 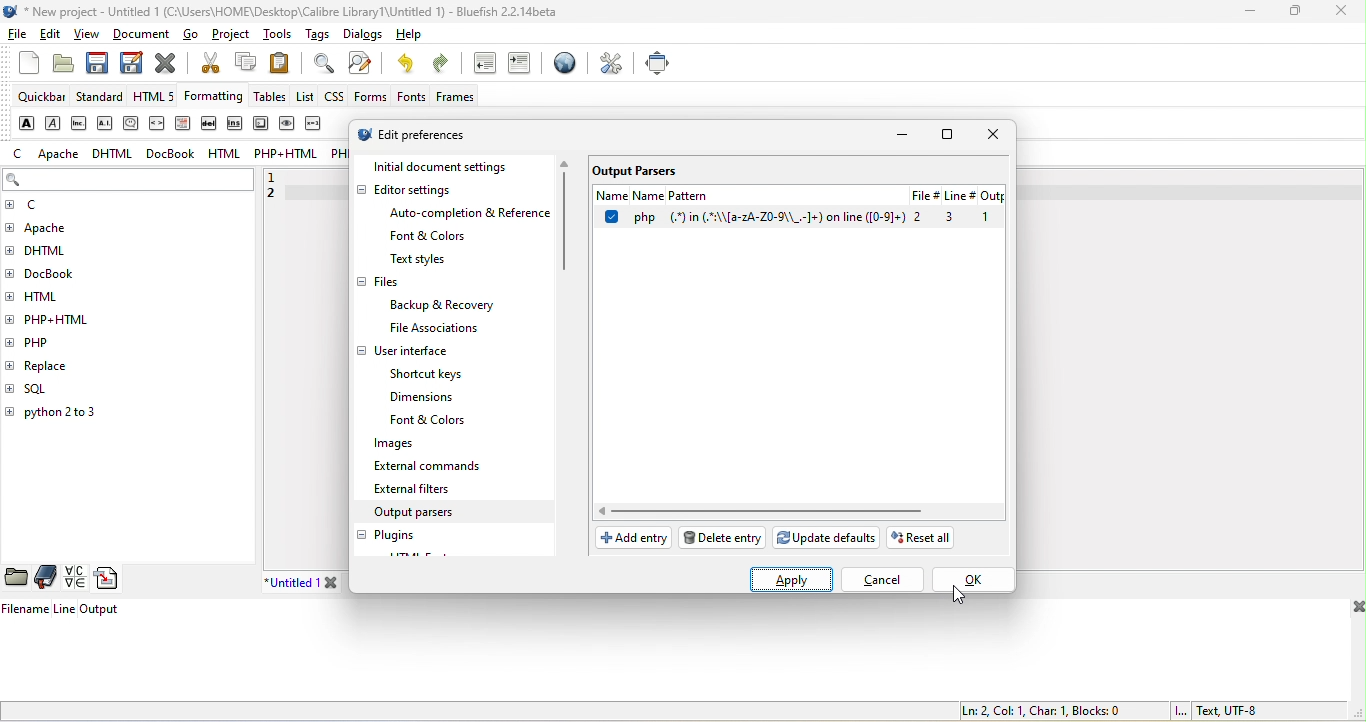 What do you see at coordinates (566, 218) in the screenshot?
I see `vertical scroll bar` at bounding box center [566, 218].